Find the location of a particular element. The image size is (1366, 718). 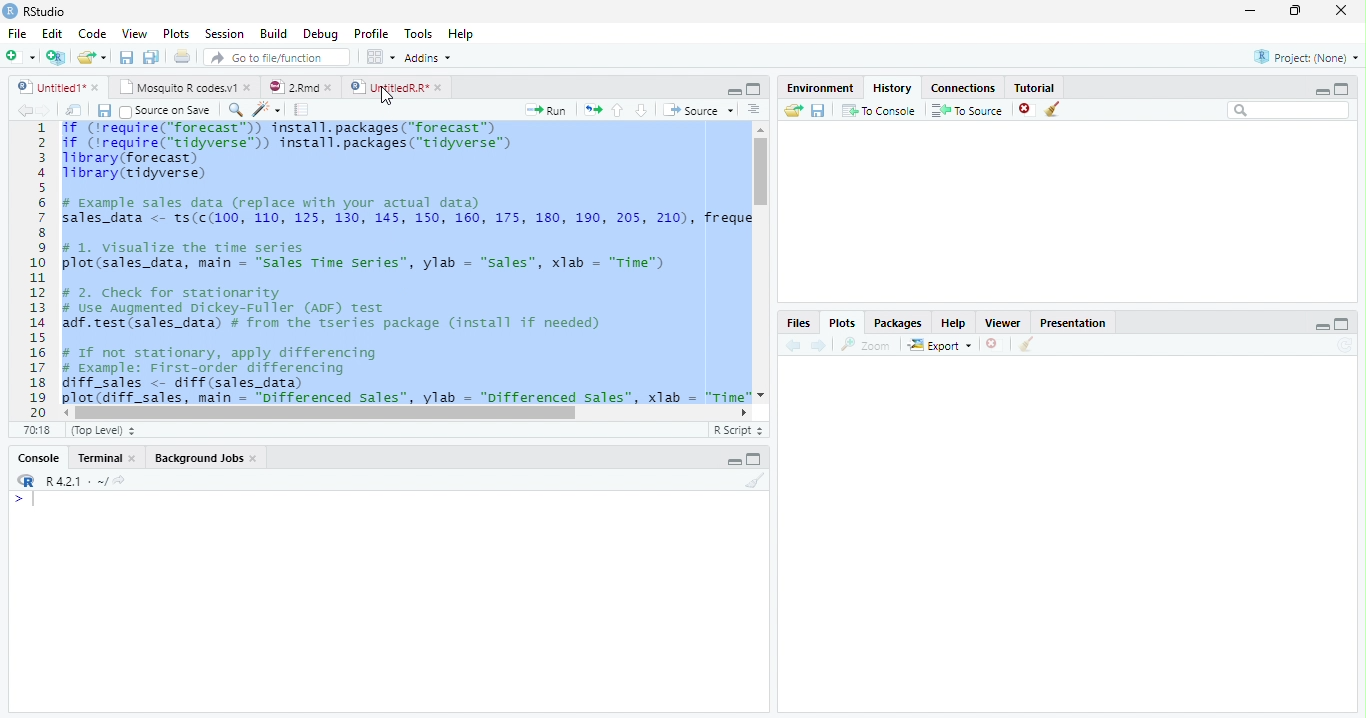

Untitled1 is located at coordinates (58, 87).